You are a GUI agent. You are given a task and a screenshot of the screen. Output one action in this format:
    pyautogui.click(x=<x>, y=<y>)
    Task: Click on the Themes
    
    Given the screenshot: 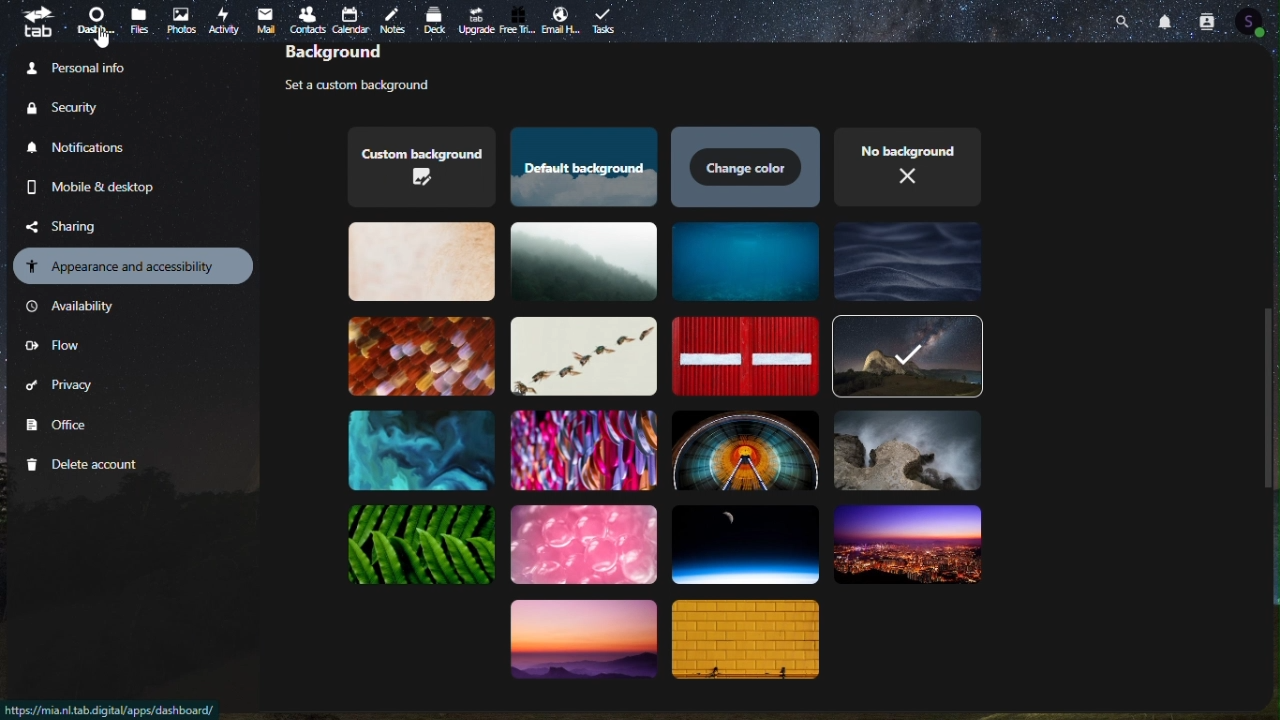 What is the action you would take?
    pyautogui.click(x=906, y=453)
    